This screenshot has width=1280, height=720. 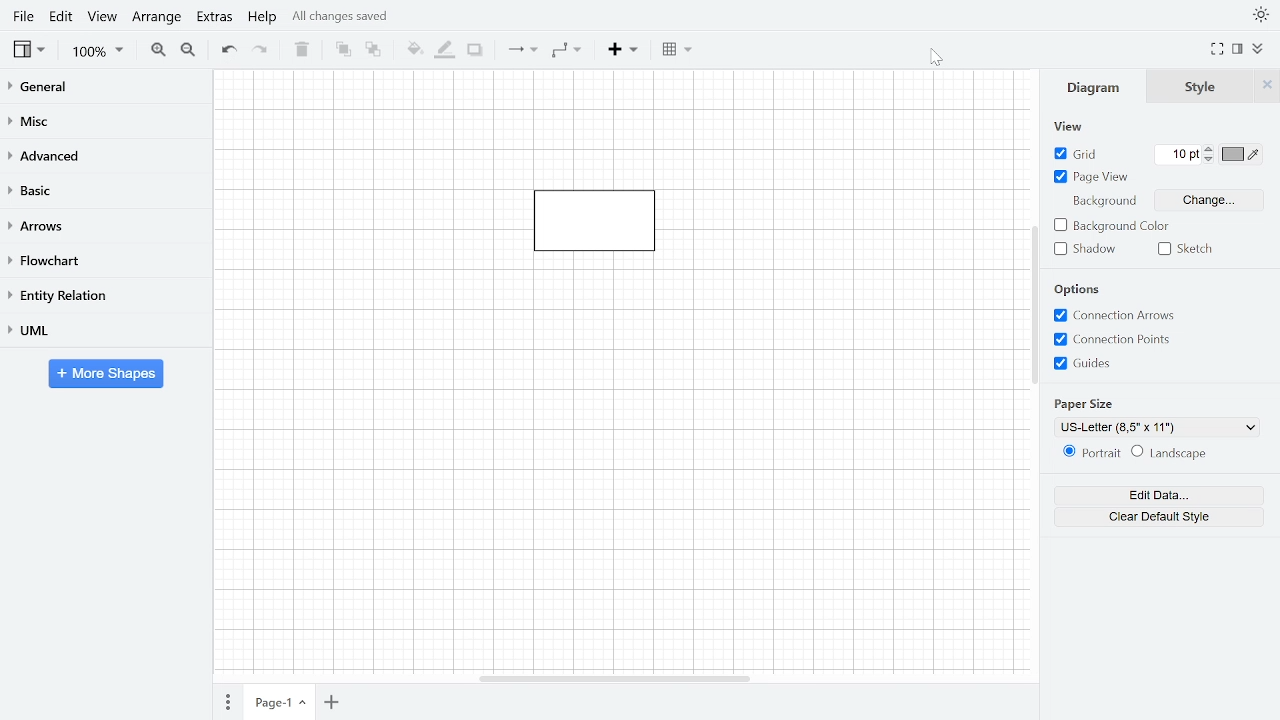 I want to click on Edit data, so click(x=1167, y=494).